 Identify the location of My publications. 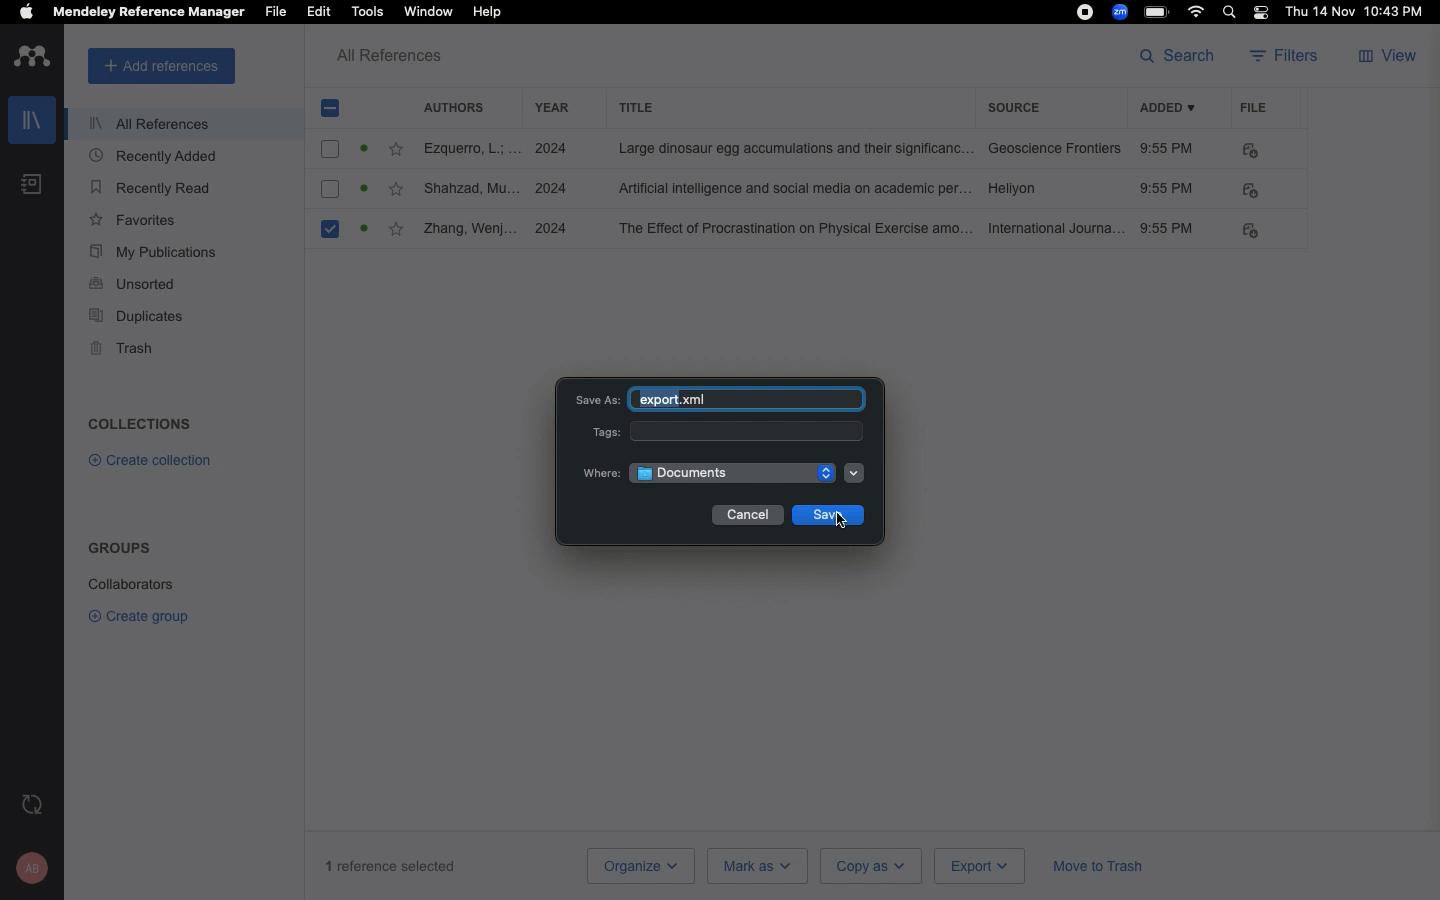
(158, 253).